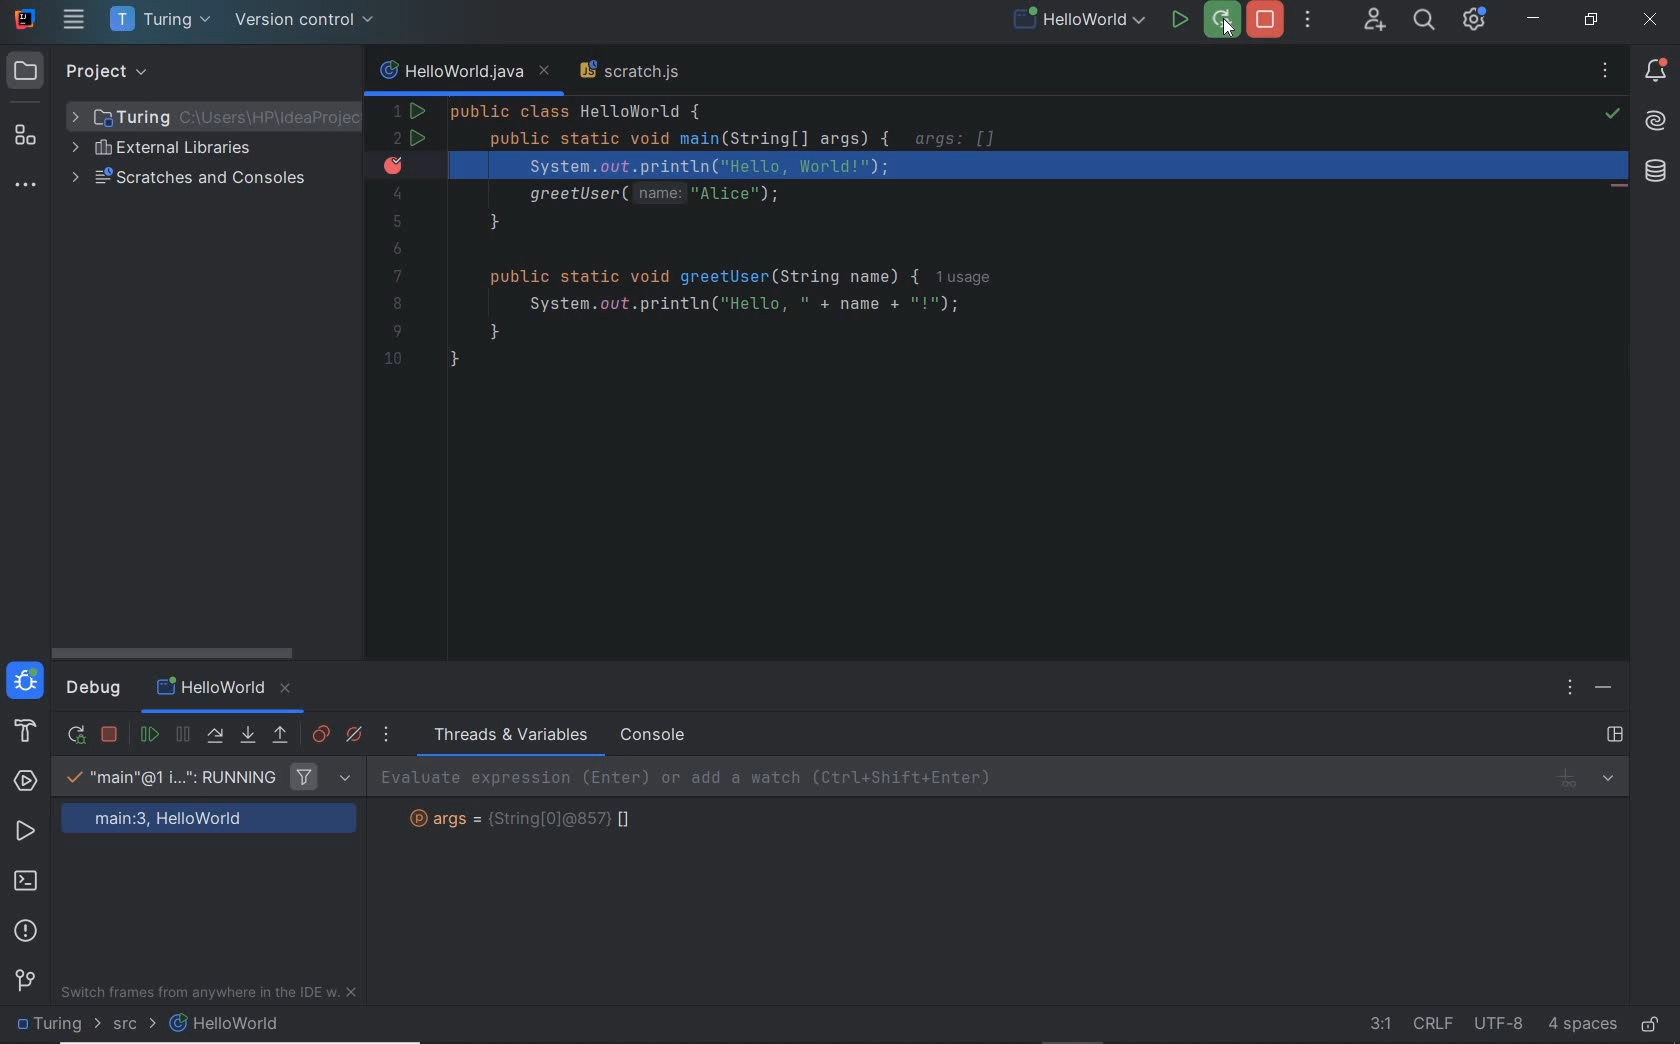  What do you see at coordinates (21, 734) in the screenshot?
I see `build` at bounding box center [21, 734].